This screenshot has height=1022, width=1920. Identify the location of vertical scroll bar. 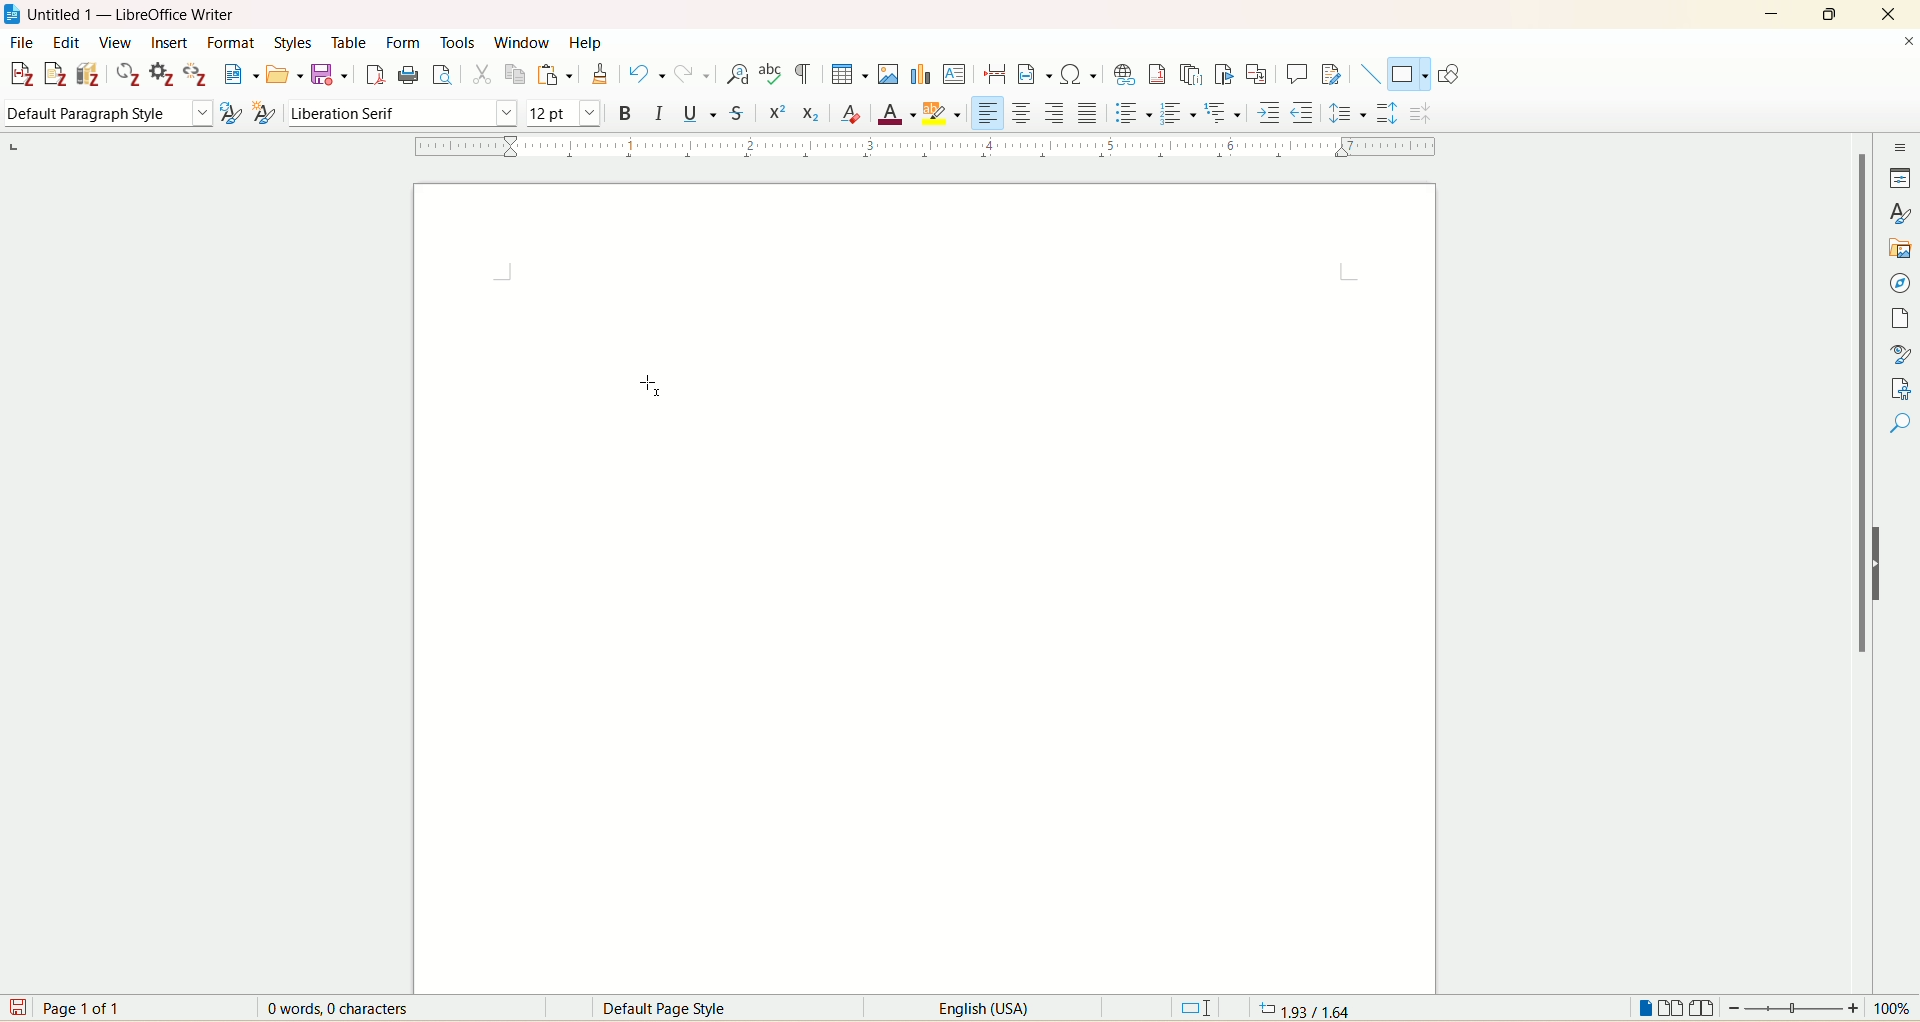
(1858, 548).